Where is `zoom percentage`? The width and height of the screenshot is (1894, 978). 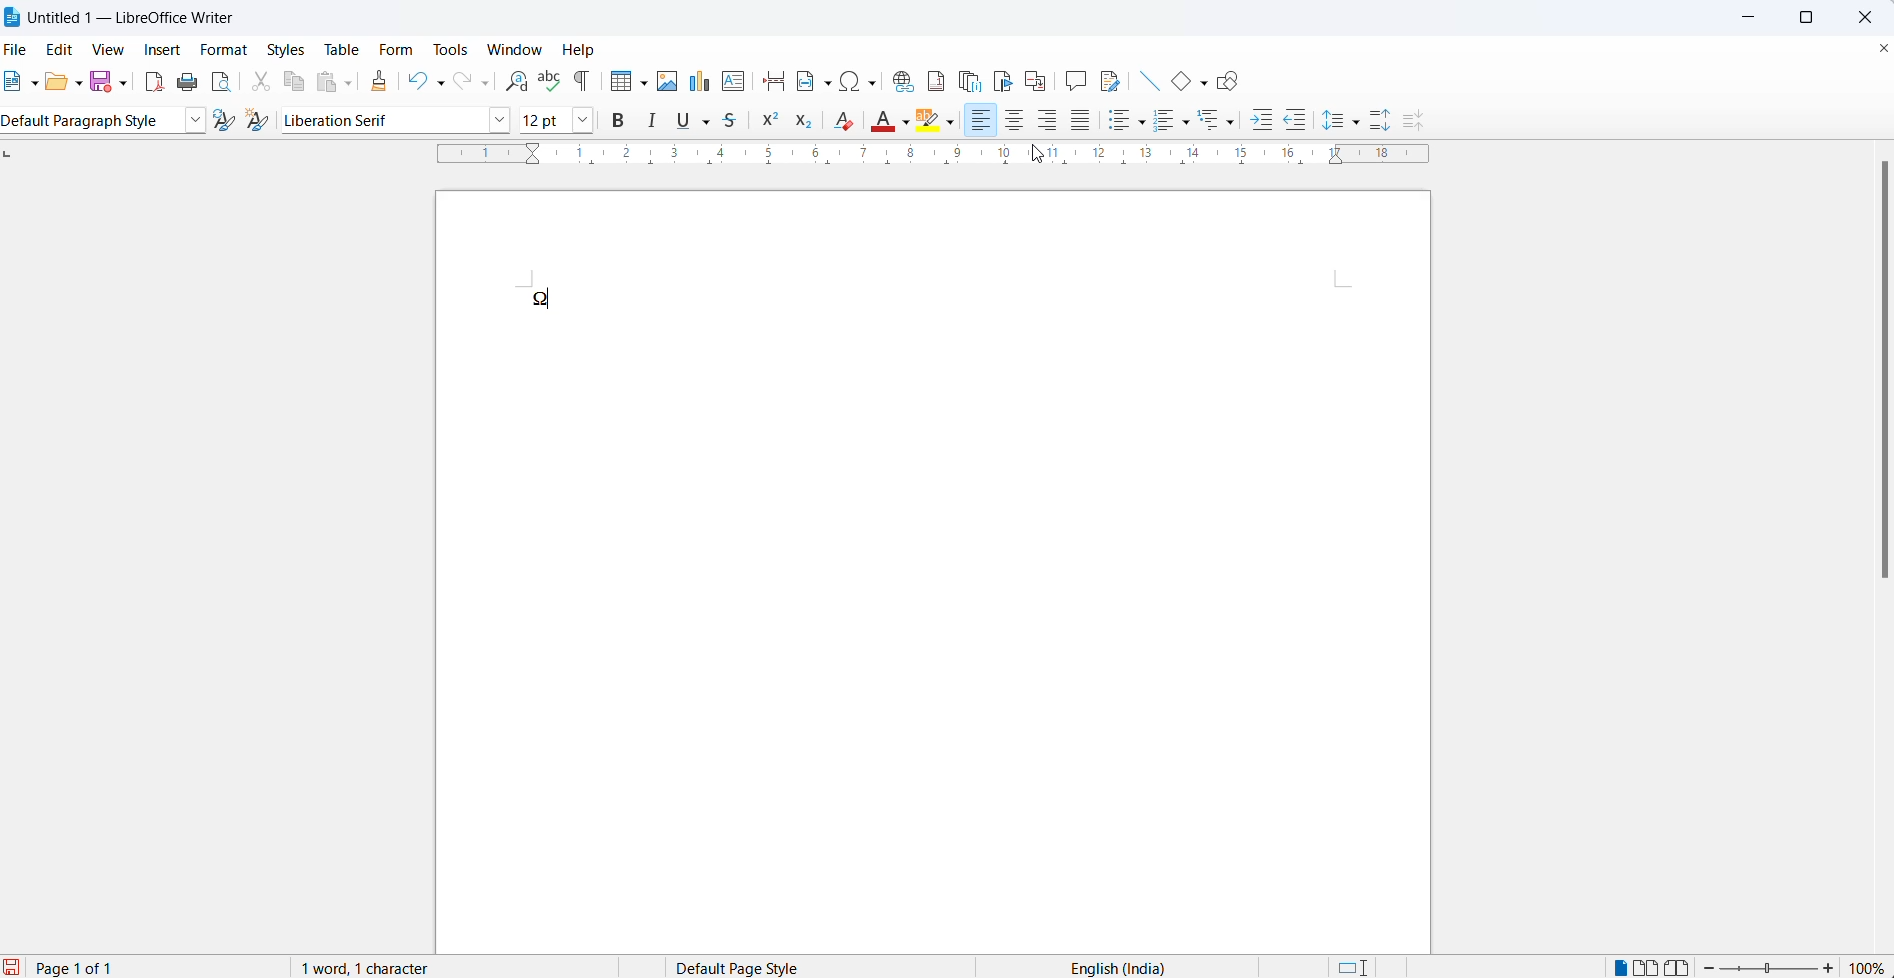 zoom percentage is located at coordinates (1869, 967).